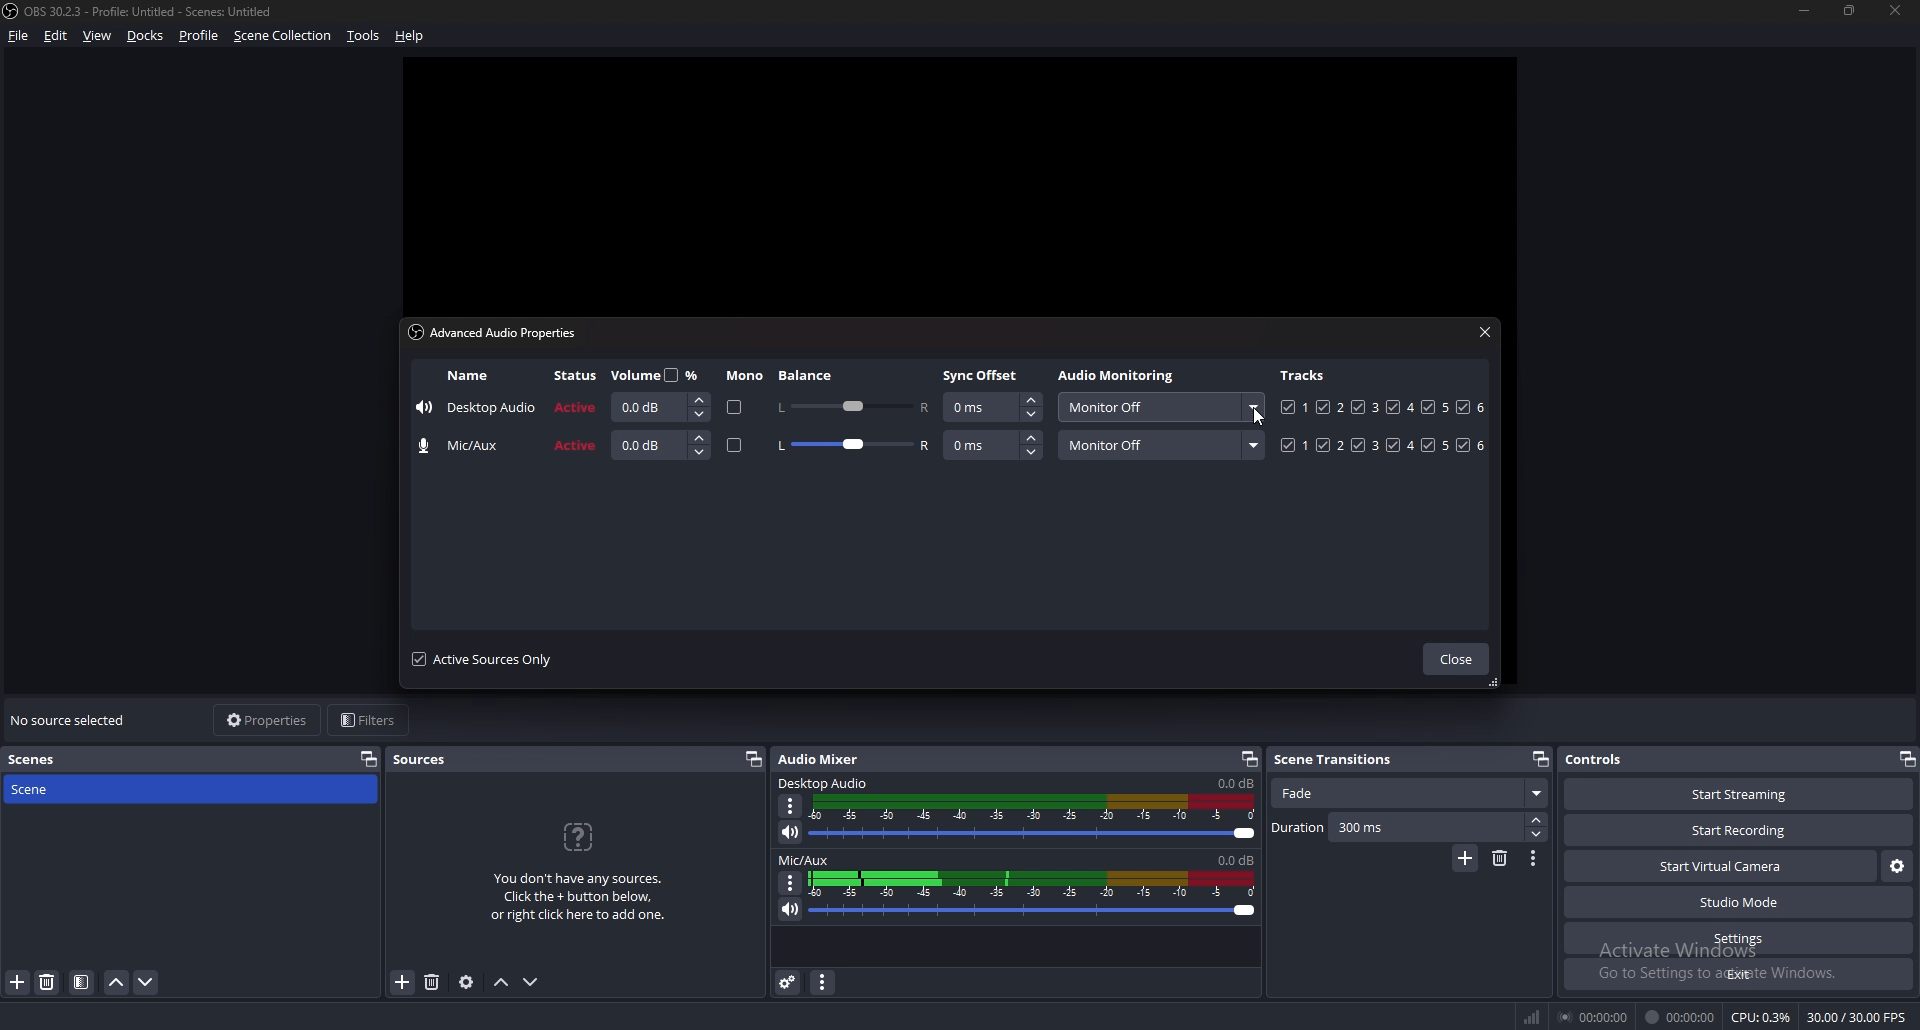 The width and height of the screenshot is (1920, 1030). I want to click on delete source, so click(434, 981).